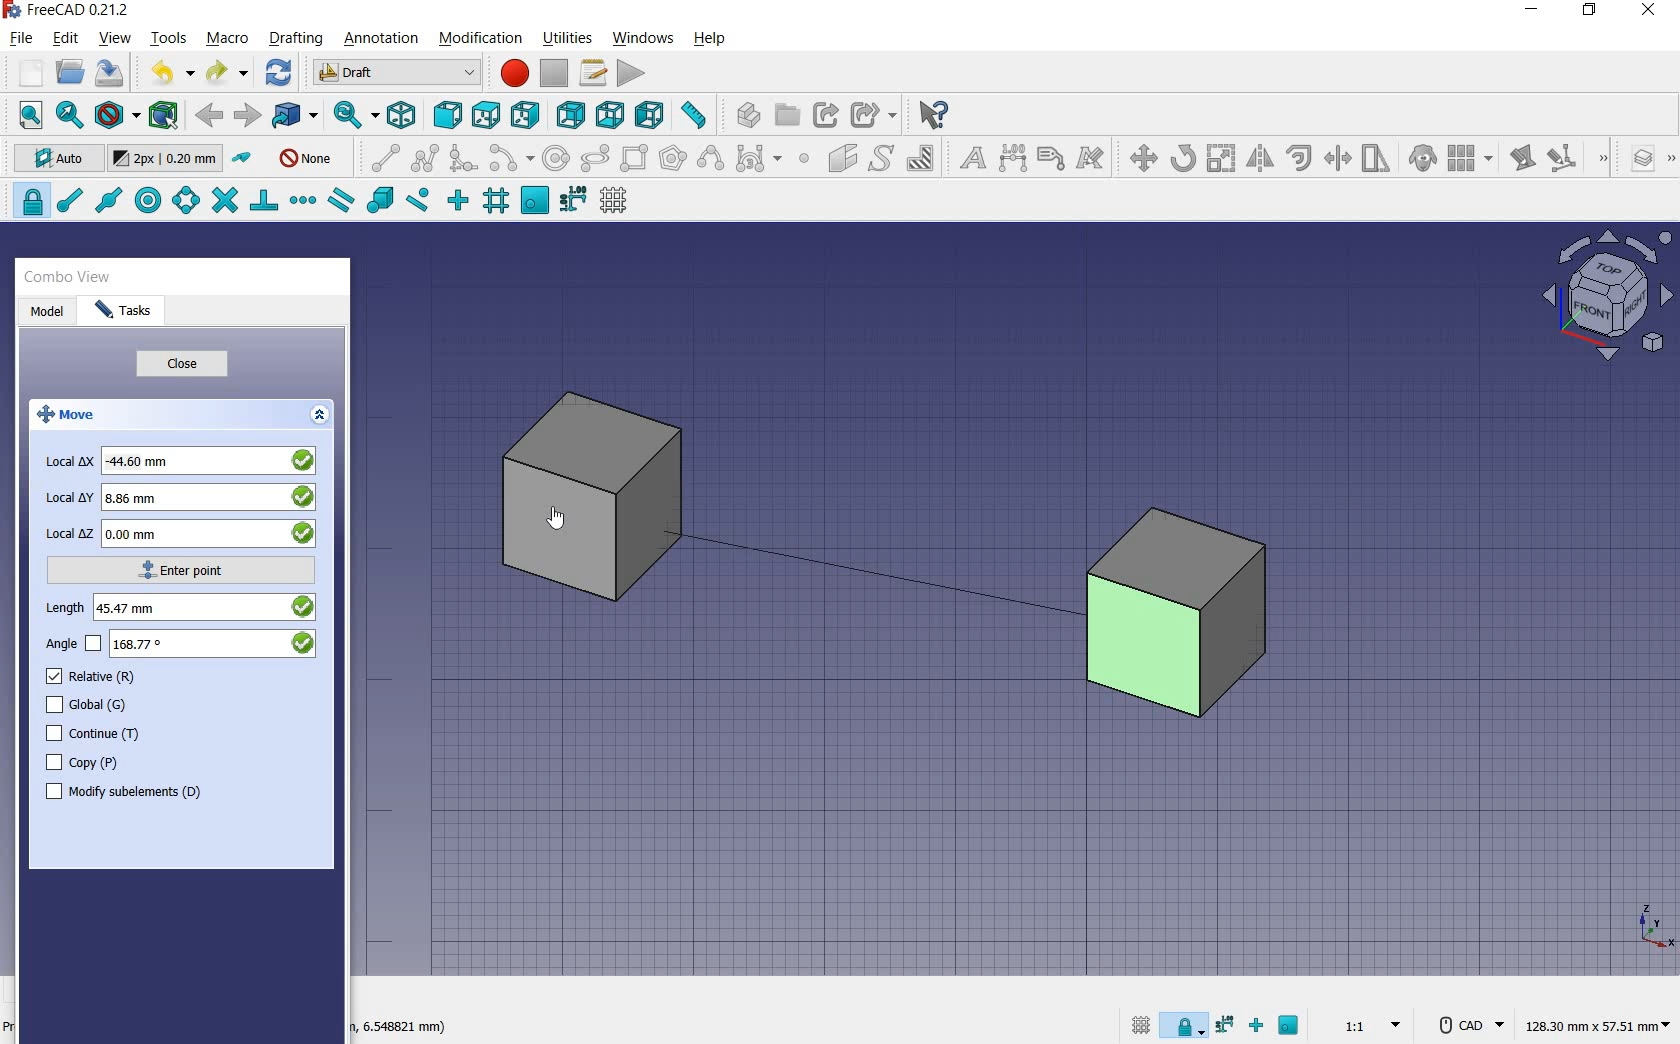  Describe the element at coordinates (921, 158) in the screenshot. I see `hatch` at that location.